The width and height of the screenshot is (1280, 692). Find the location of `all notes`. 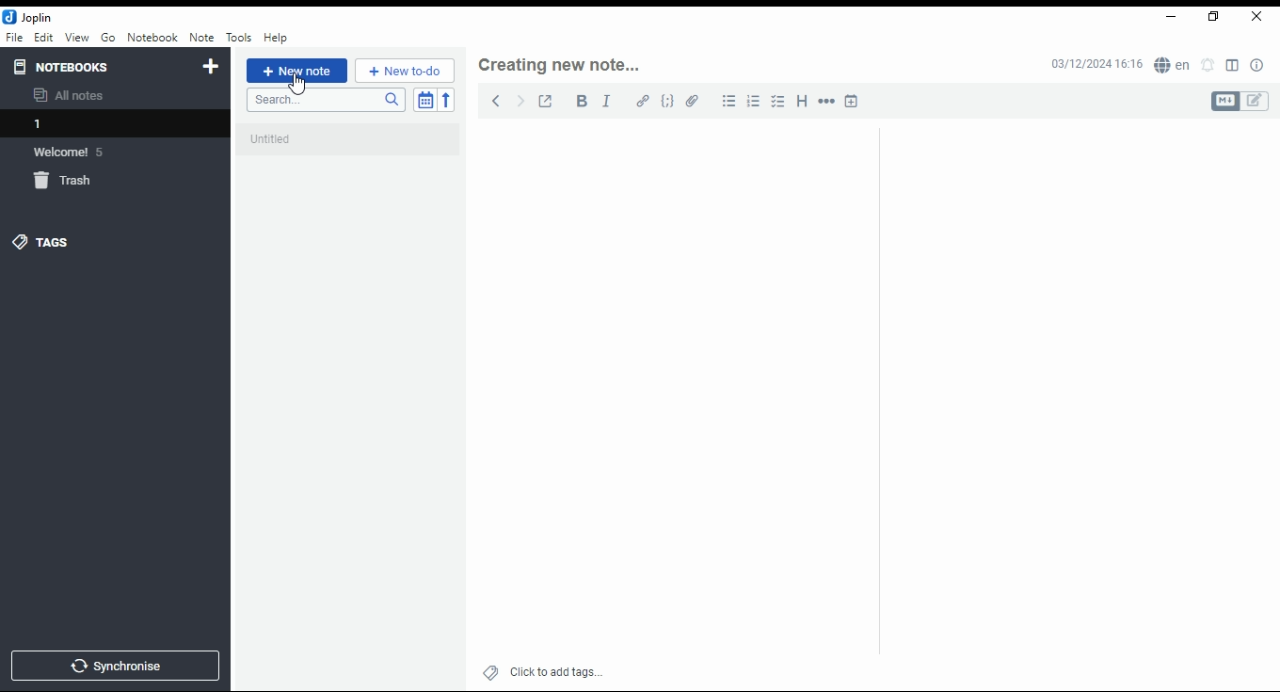

all notes is located at coordinates (74, 96).